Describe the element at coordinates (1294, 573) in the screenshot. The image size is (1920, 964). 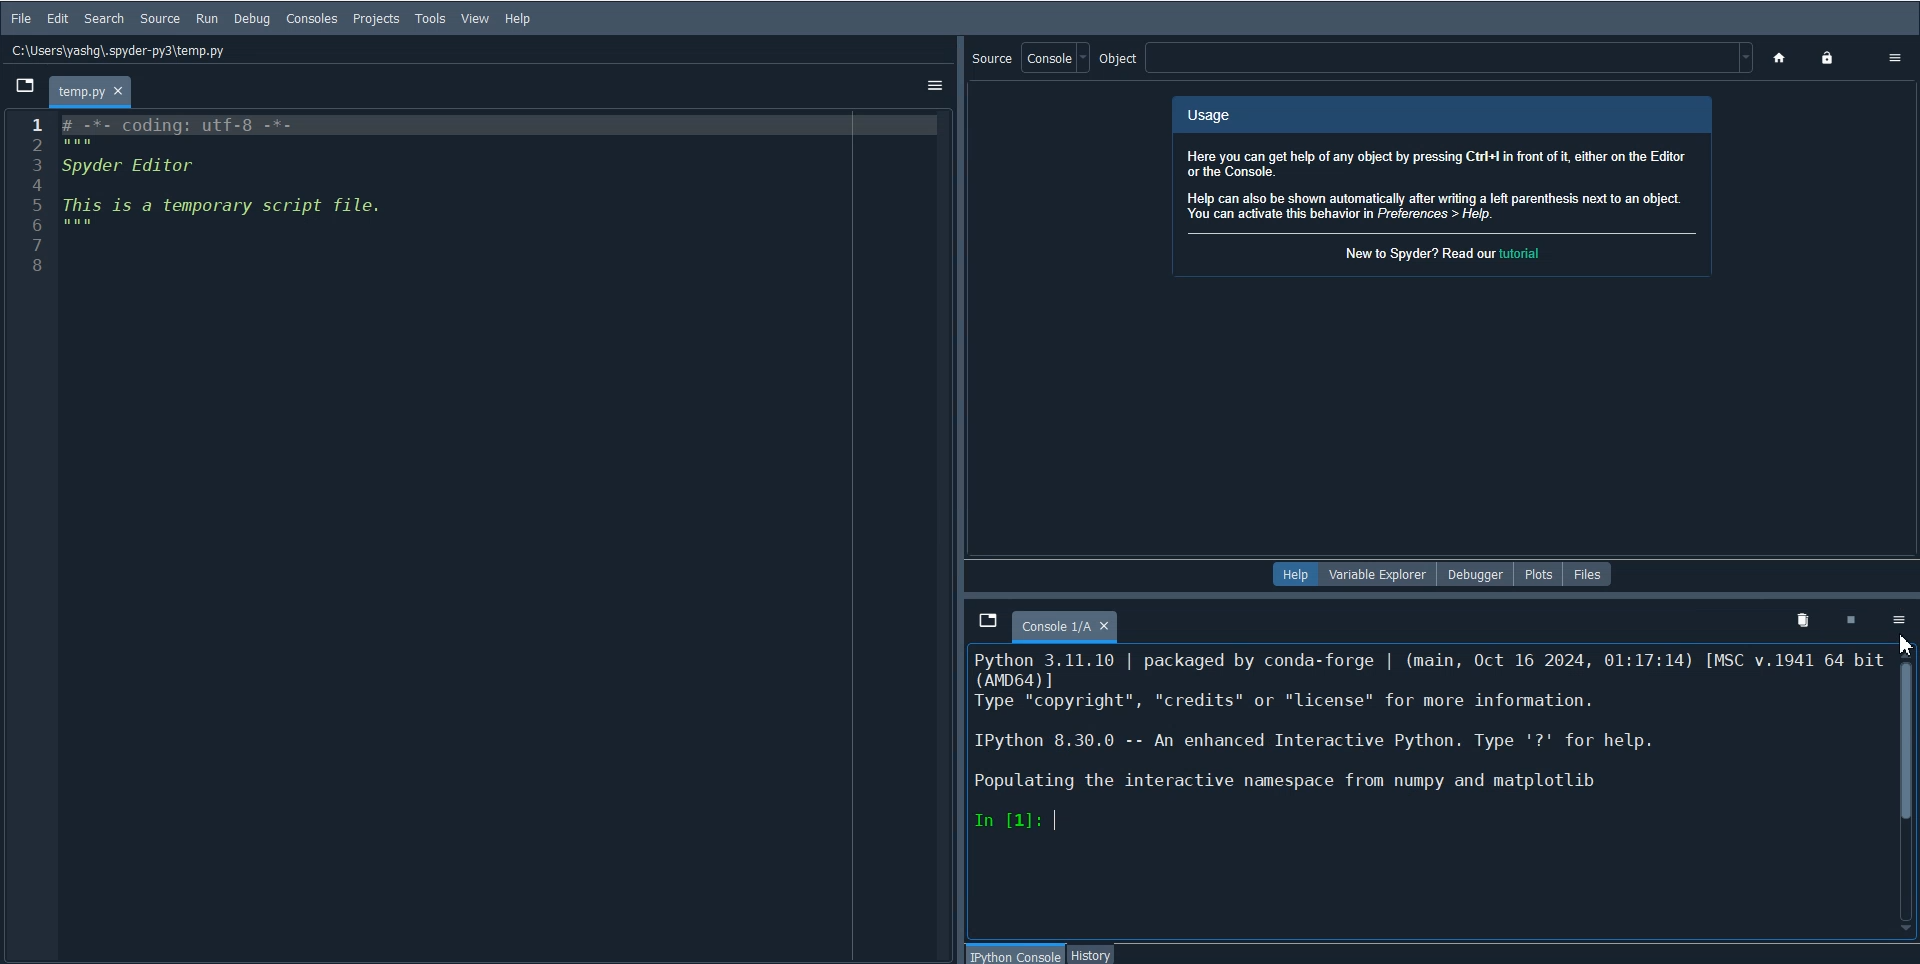
I see `Help` at that location.